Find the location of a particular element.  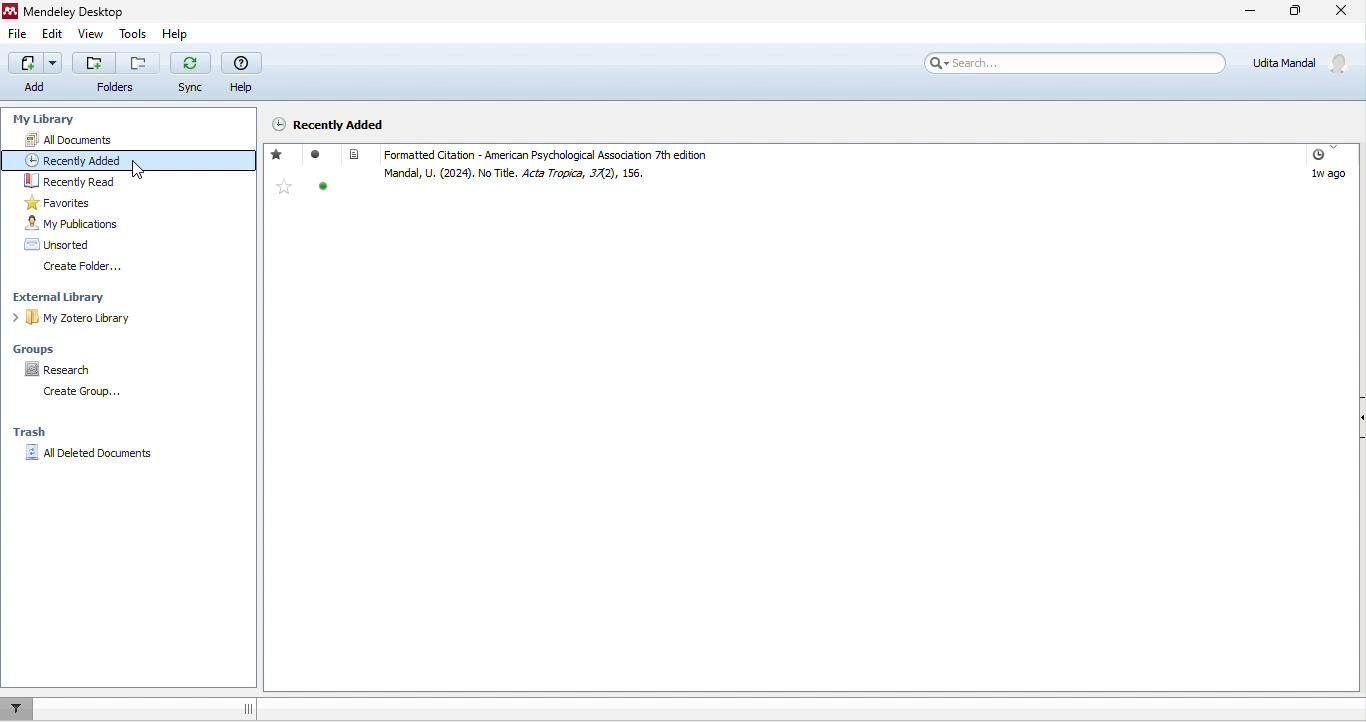

favorites is located at coordinates (283, 186).